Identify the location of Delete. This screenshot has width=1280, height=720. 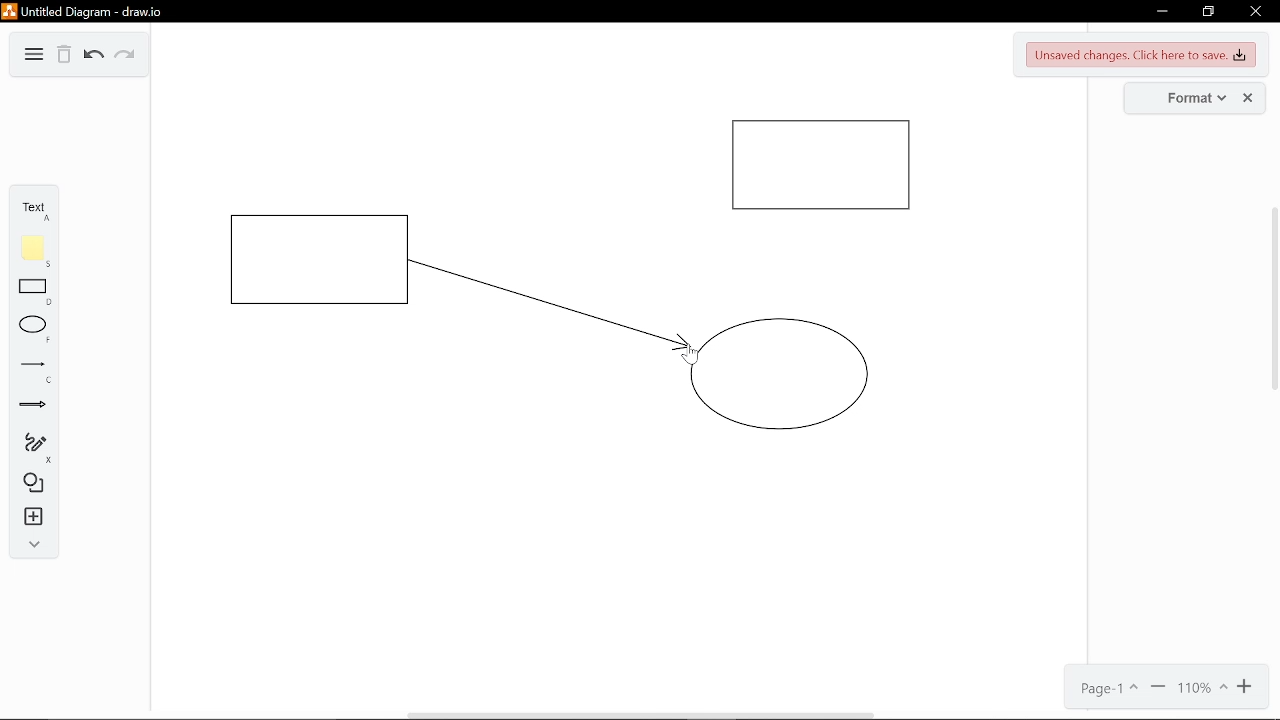
(63, 55).